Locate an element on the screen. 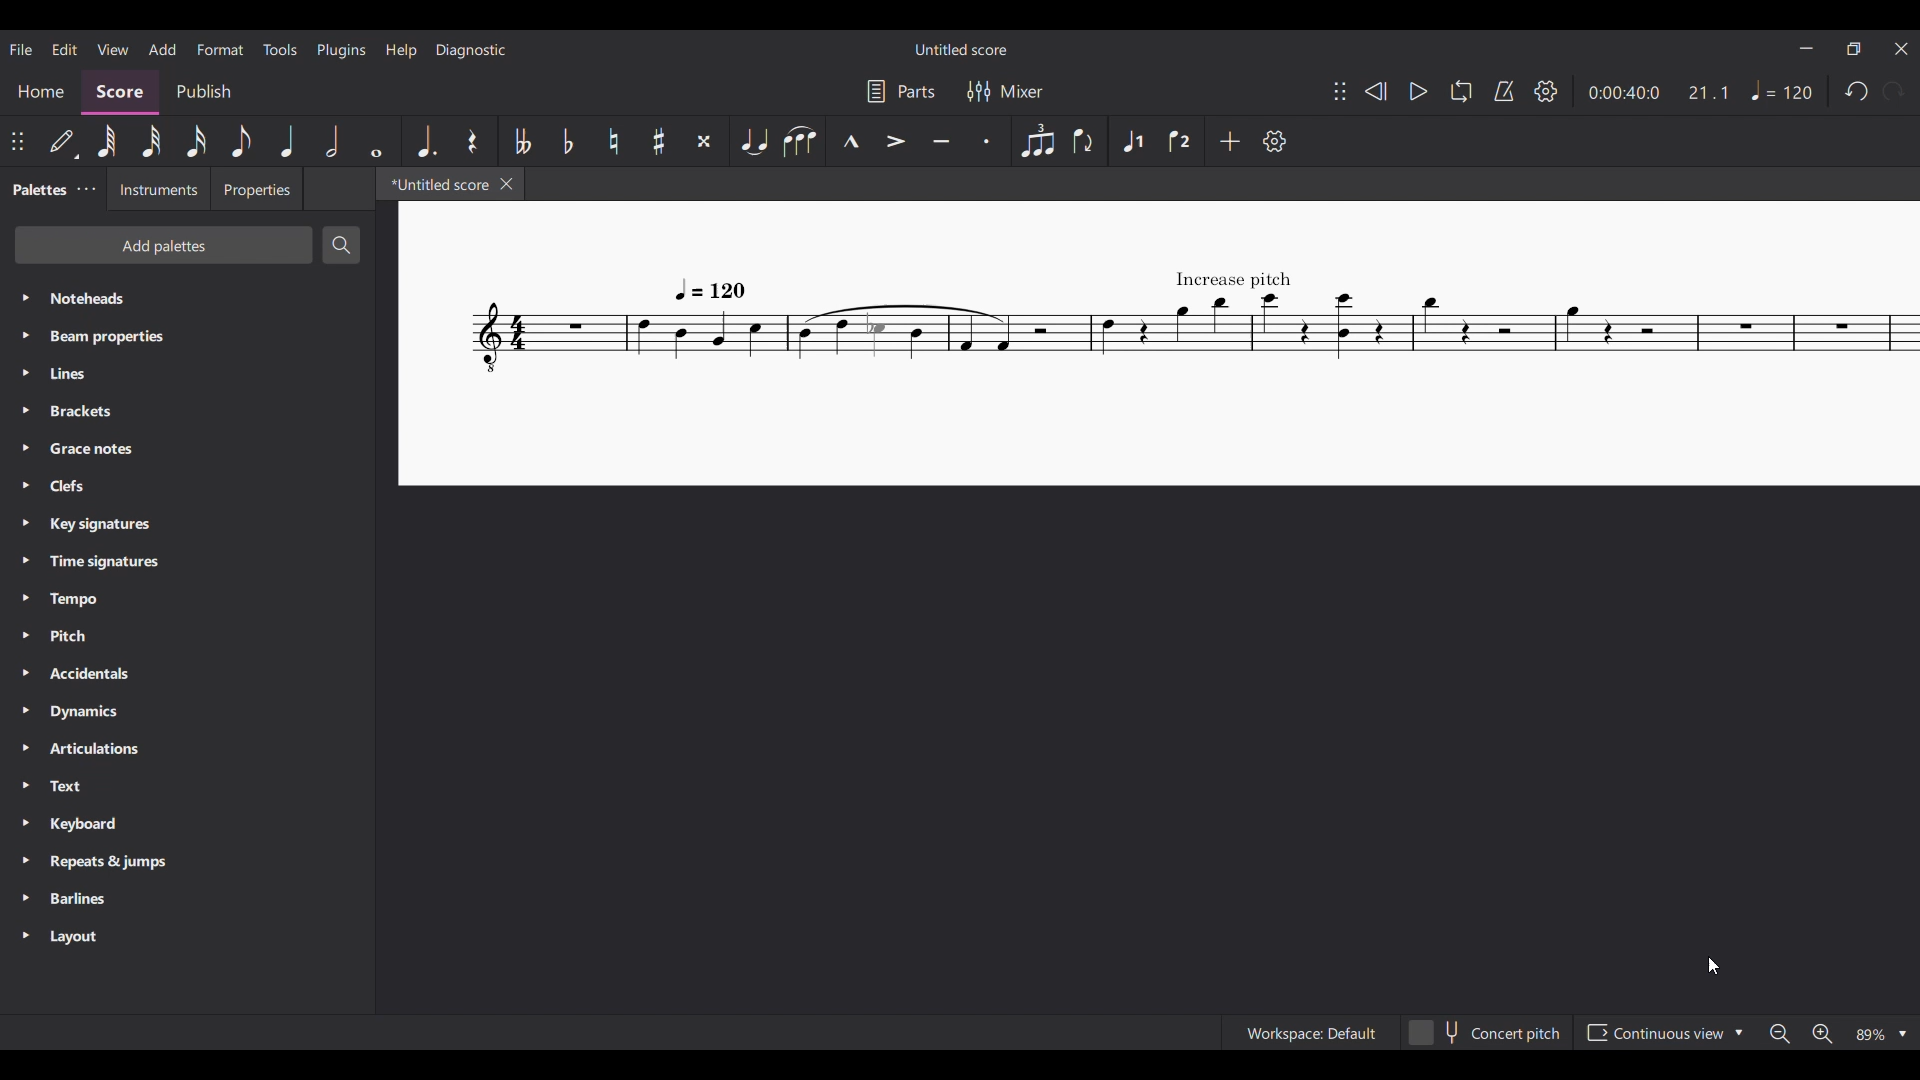  Accent is located at coordinates (896, 140).